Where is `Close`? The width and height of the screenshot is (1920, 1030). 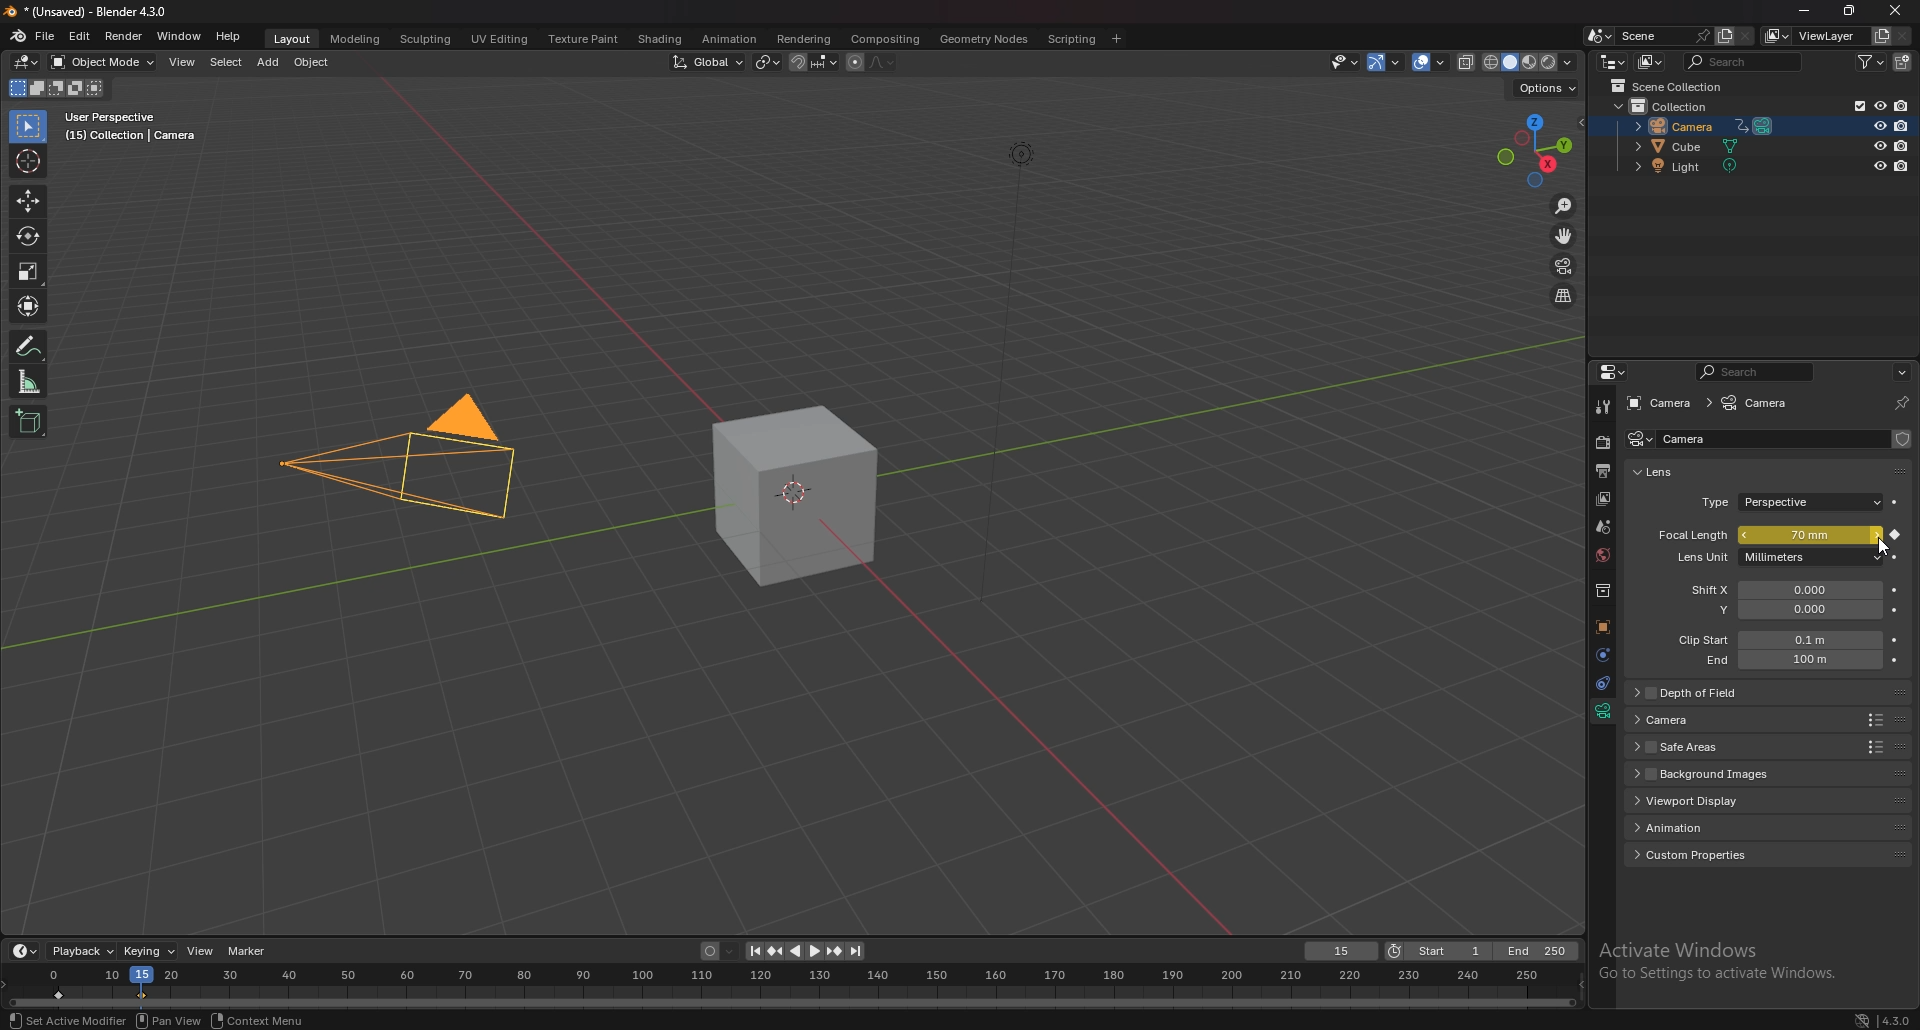 Close is located at coordinates (1892, 11).